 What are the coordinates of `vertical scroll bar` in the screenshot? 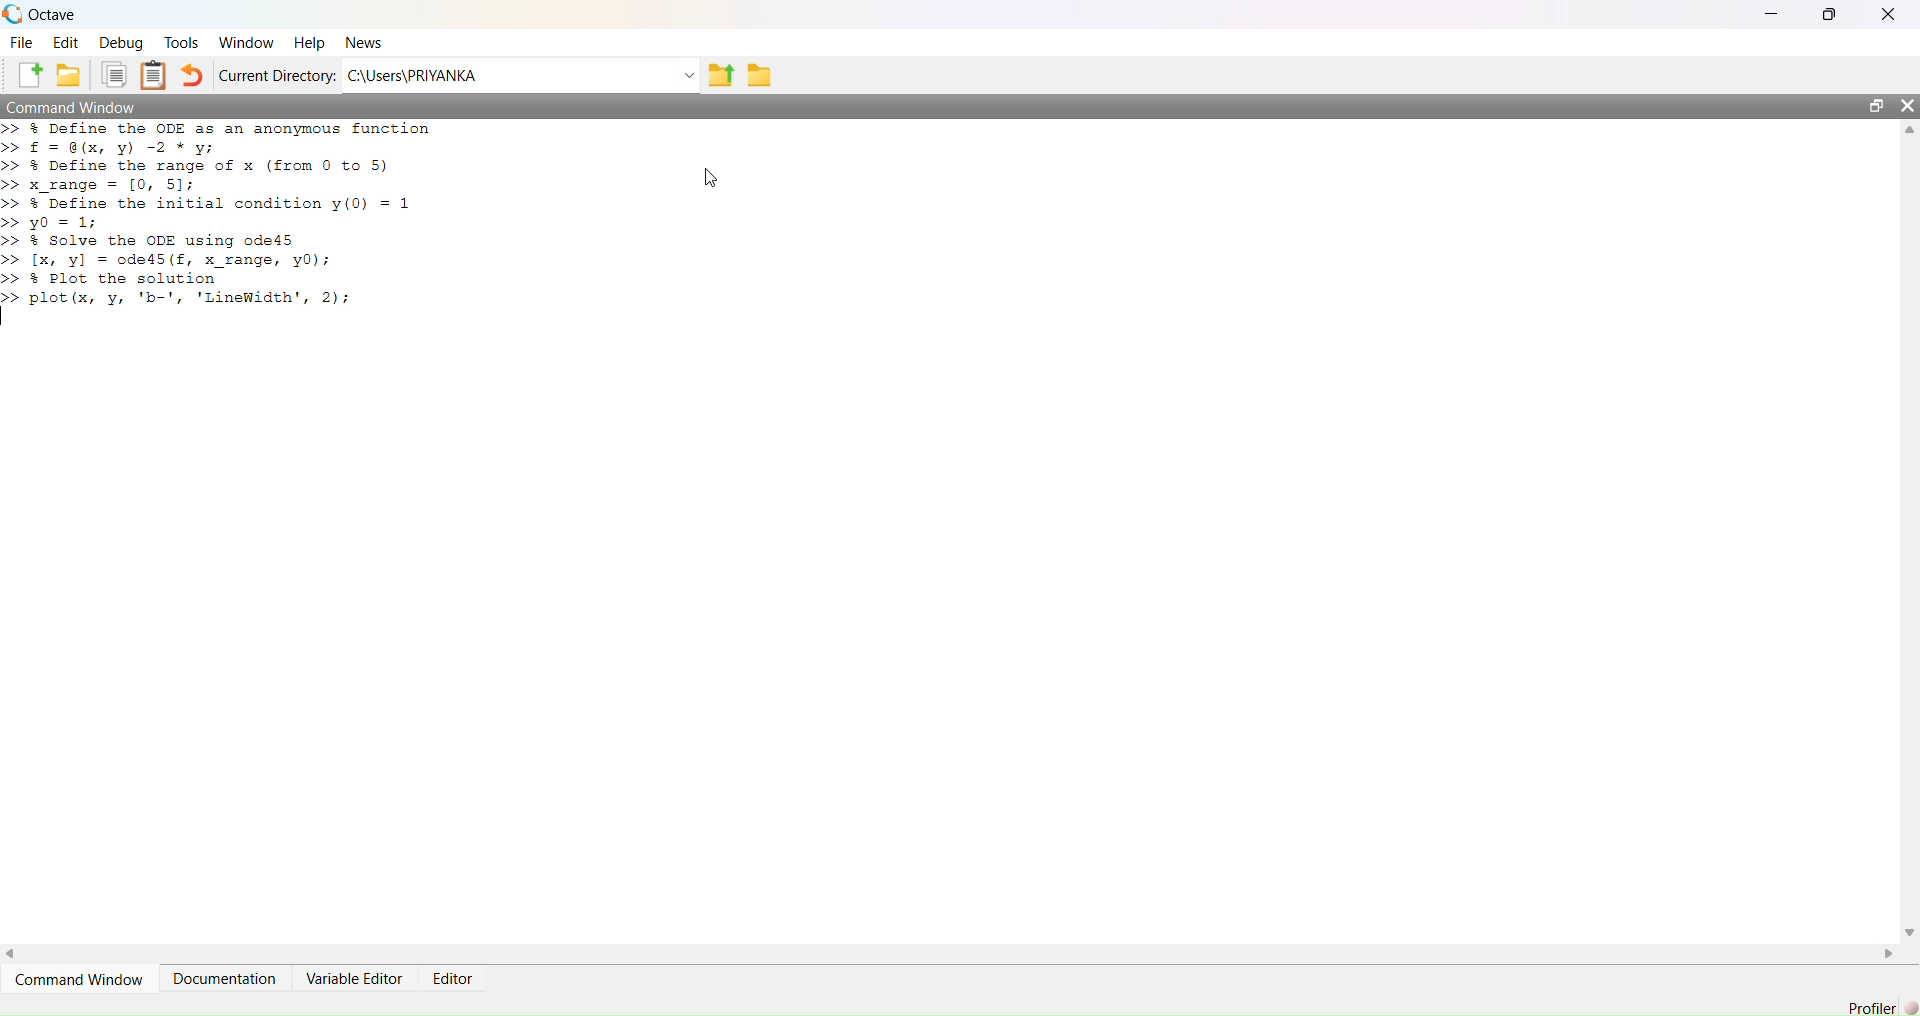 It's located at (1908, 530).